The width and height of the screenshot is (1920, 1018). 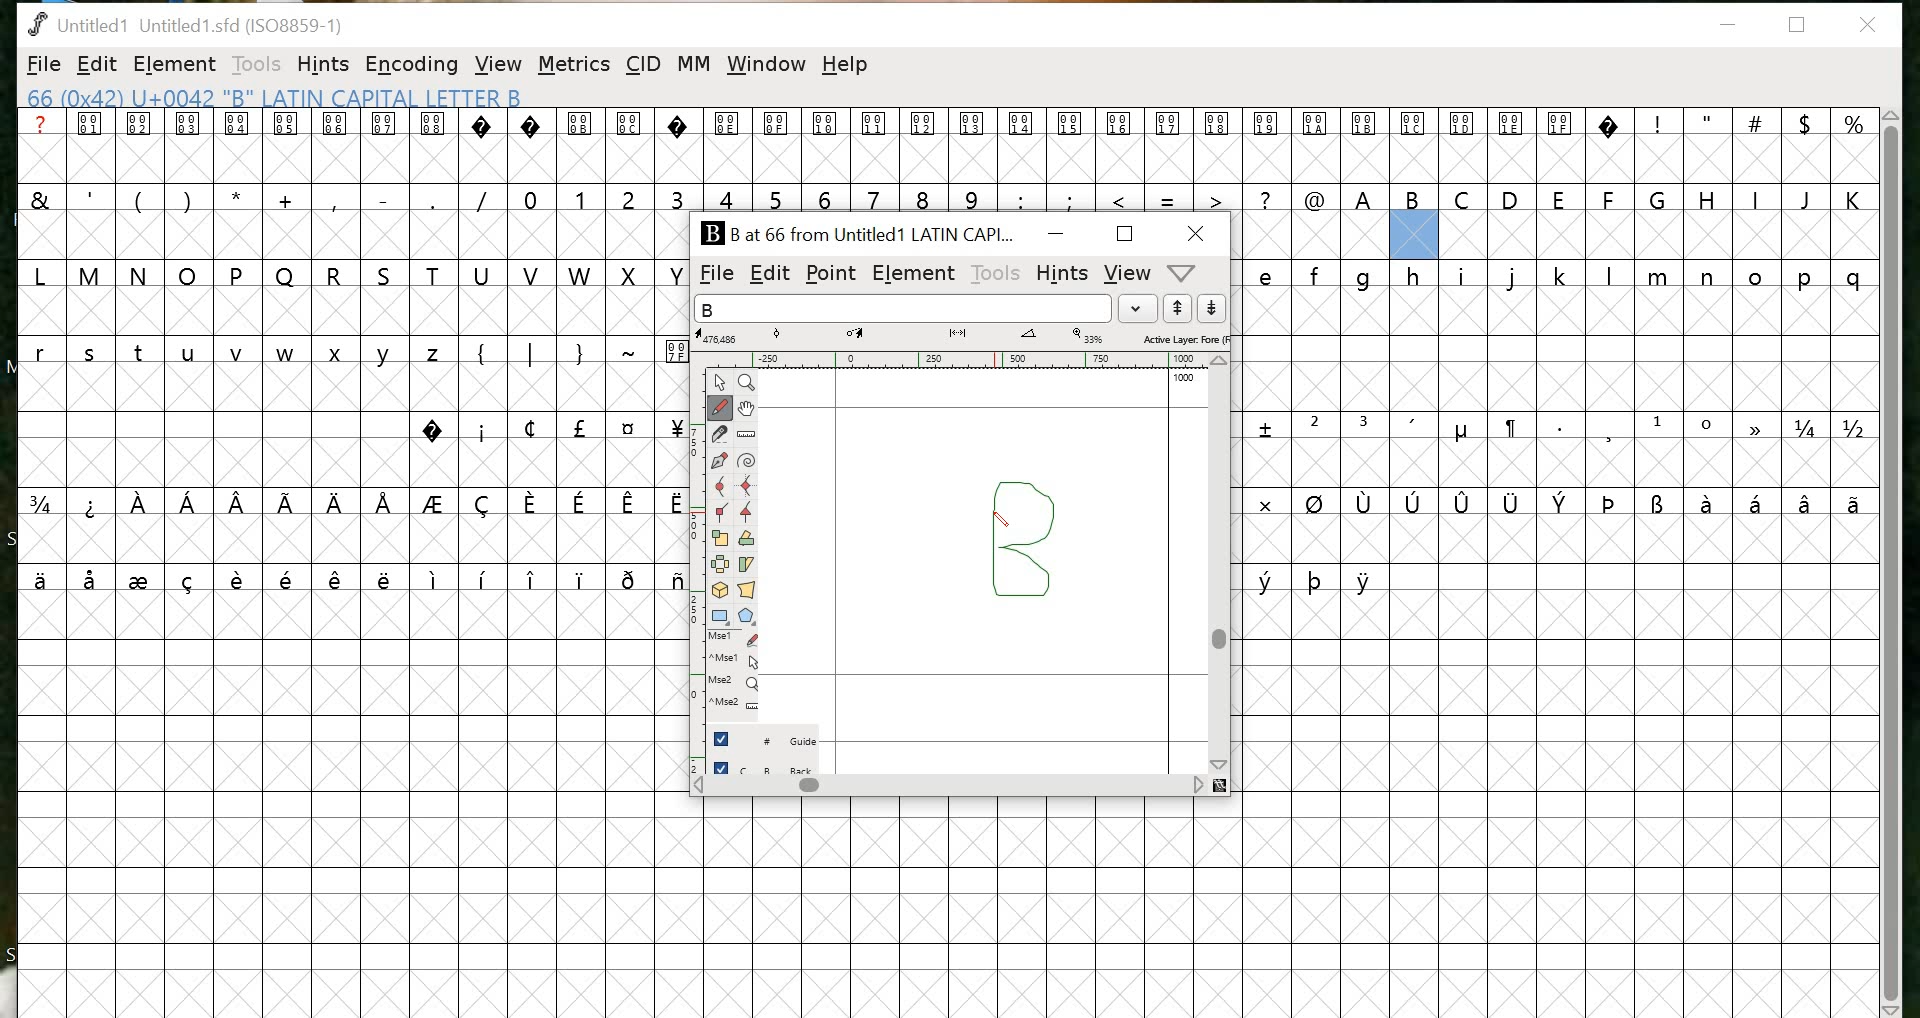 I want to click on Rotate, so click(x=747, y=540).